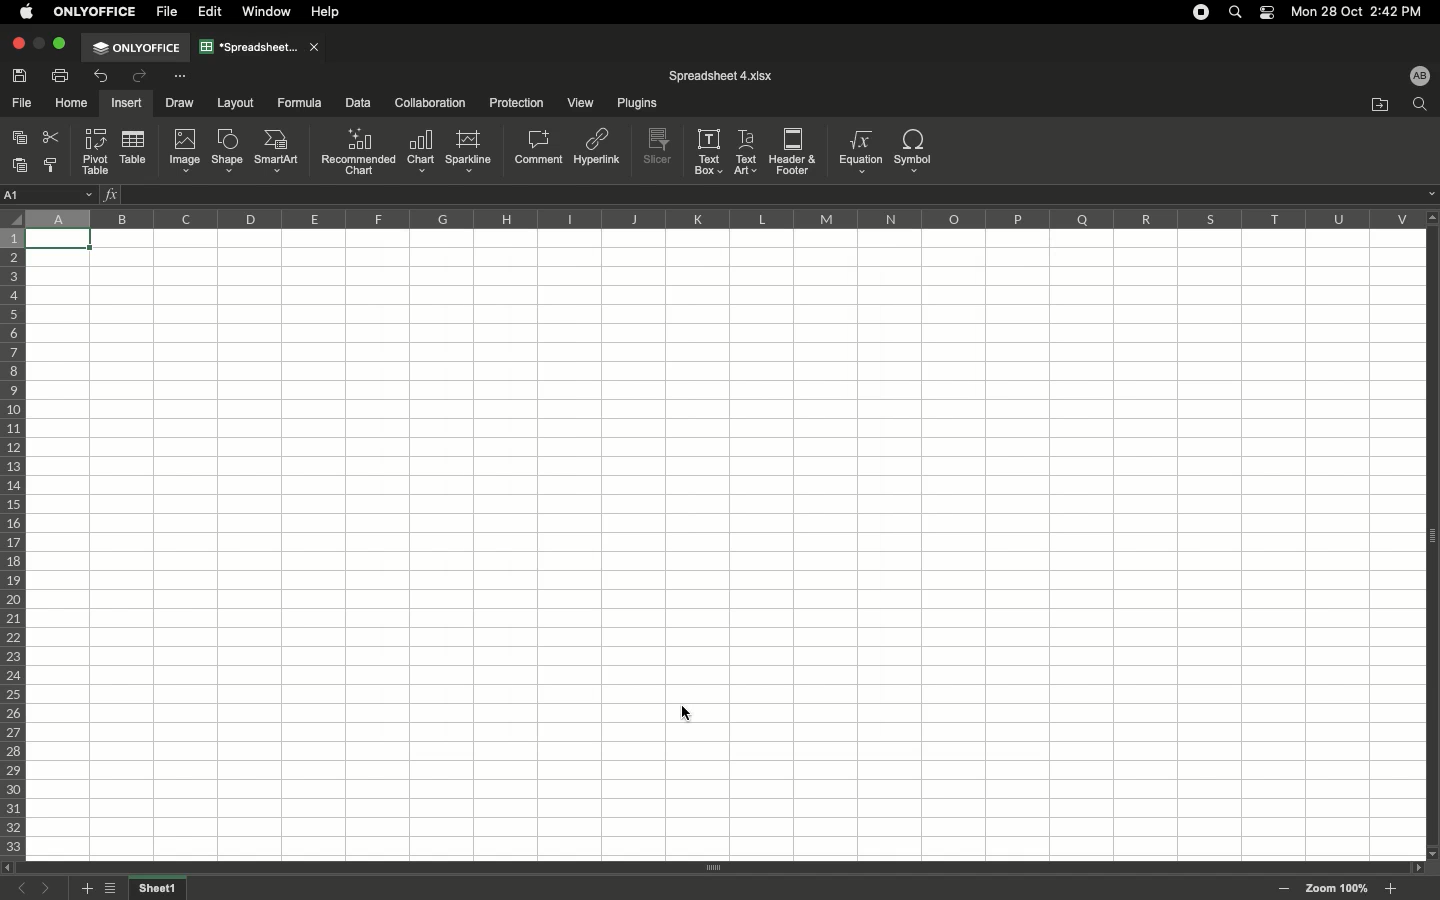  What do you see at coordinates (72, 104) in the screenshot?
I see `Home` at bounding box center [72, 104].